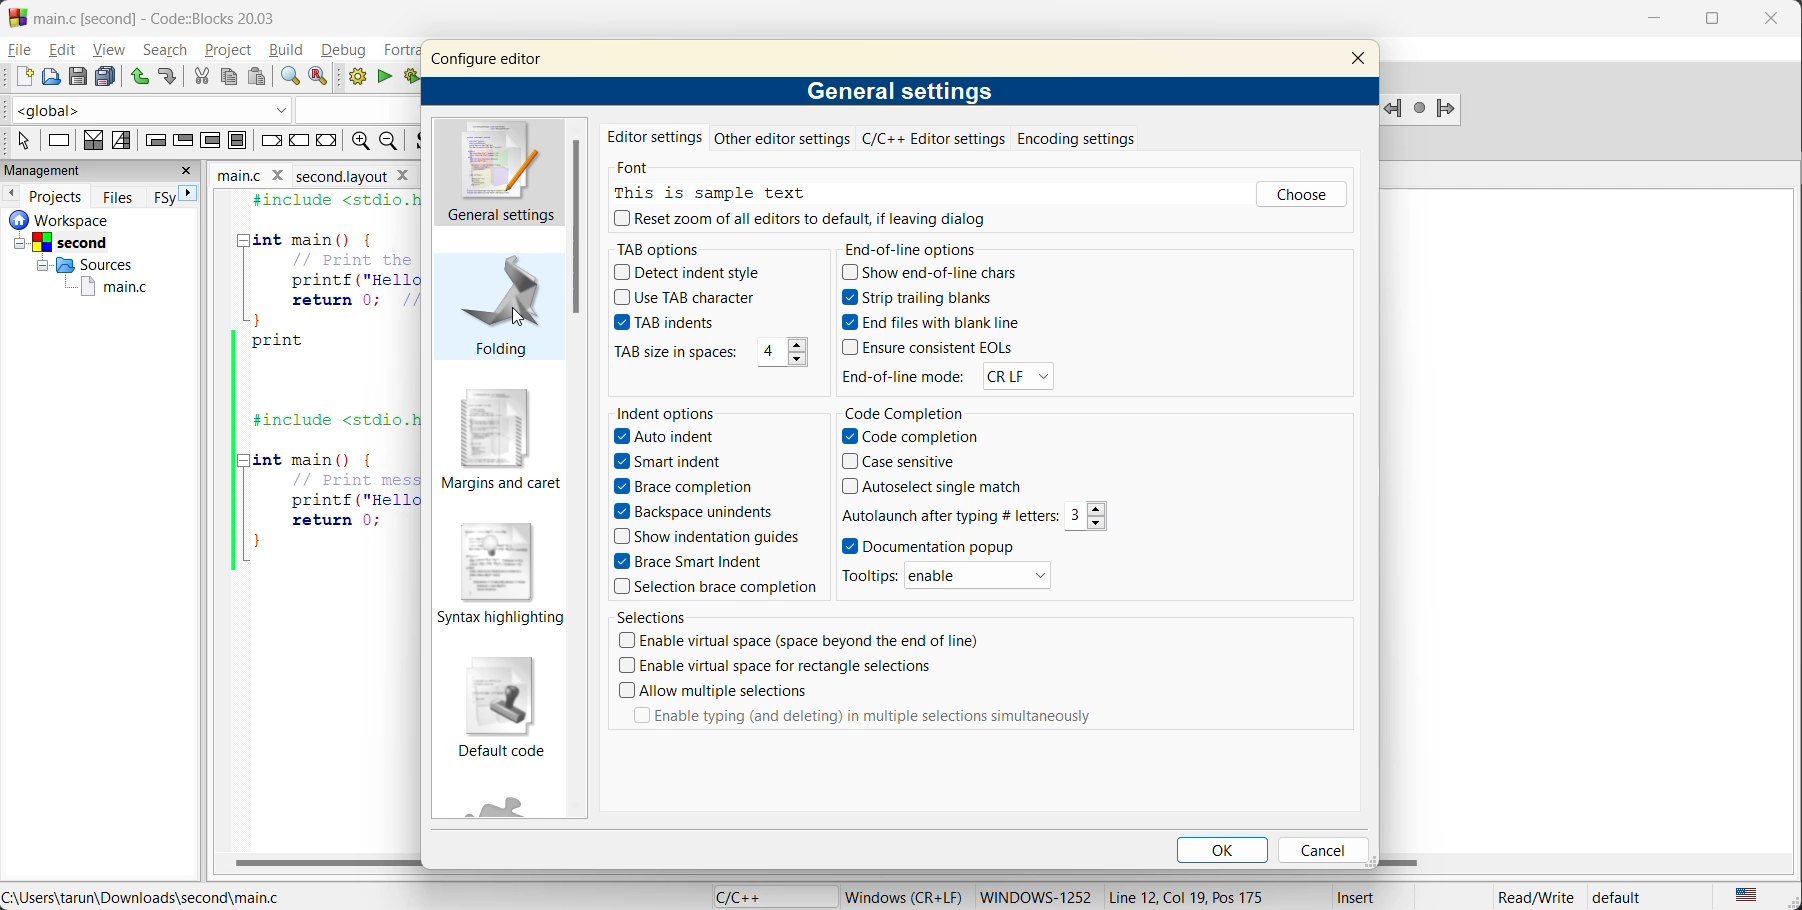 Image resolution: width=1802 pixels, height=910 pixels. Describe the element at coordinates (1774, 20) in the screenshot. I see `close` at that location.